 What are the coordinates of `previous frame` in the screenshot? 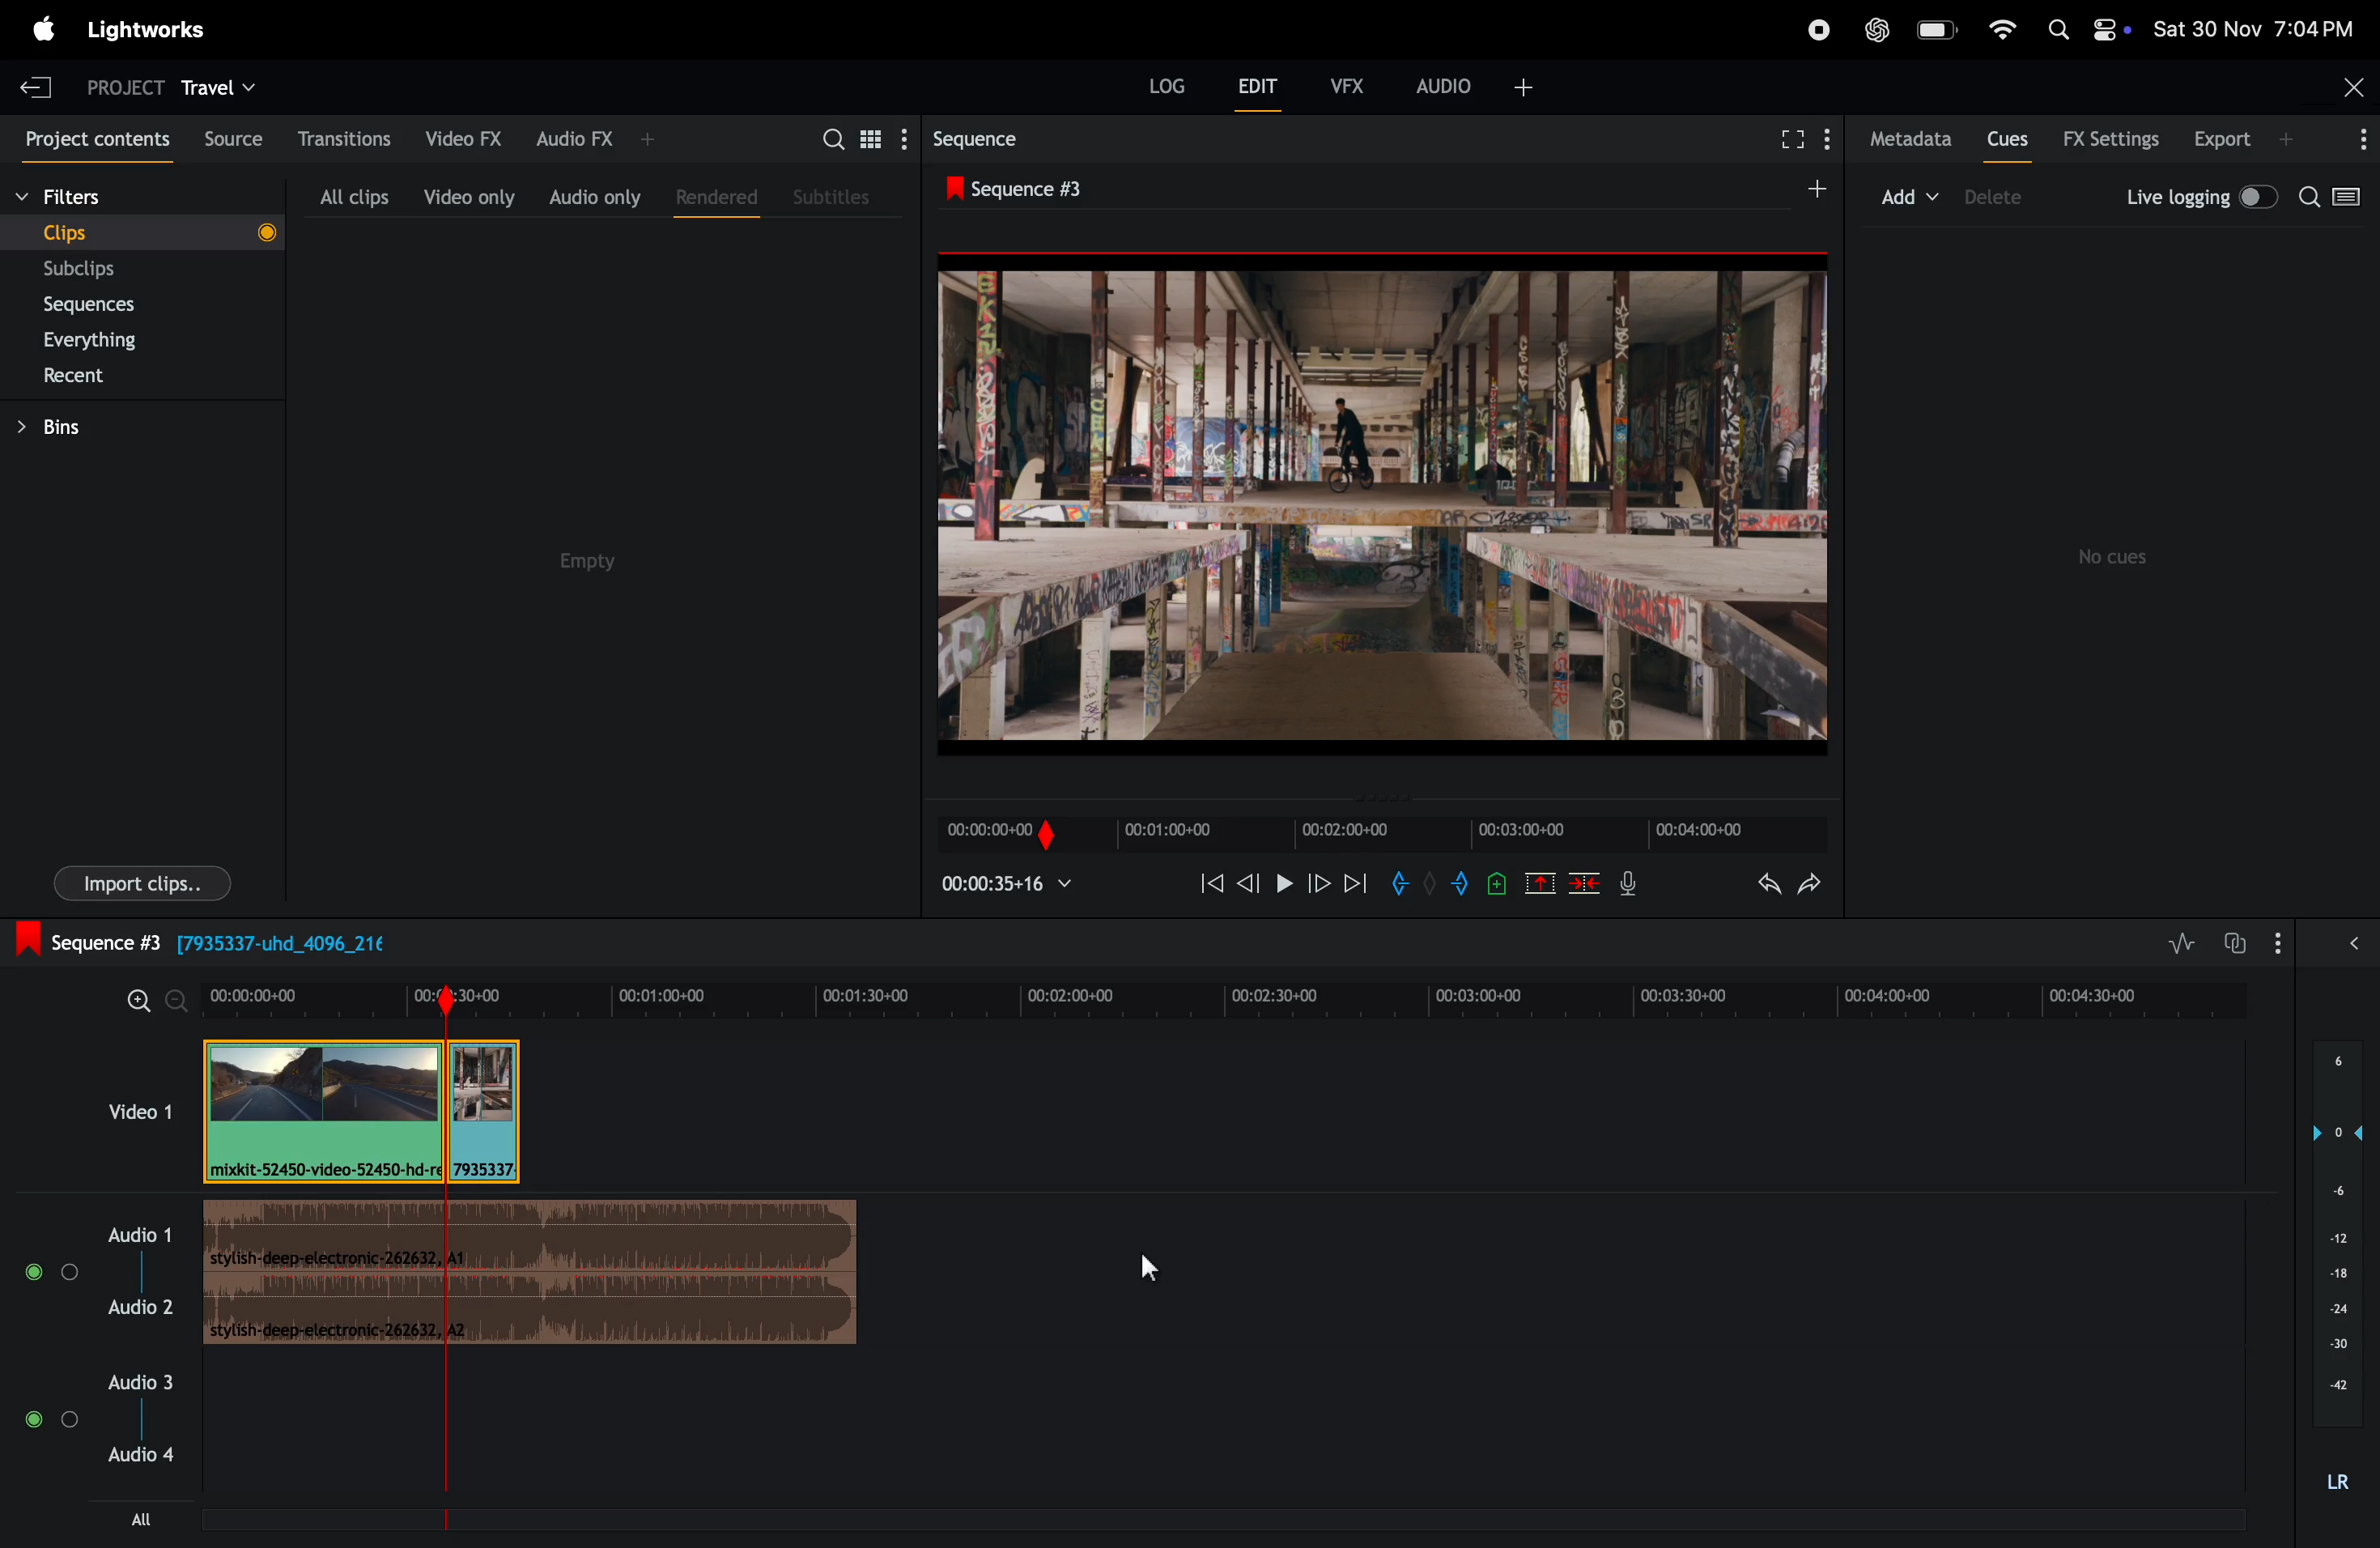 It's located at (1246, 886).